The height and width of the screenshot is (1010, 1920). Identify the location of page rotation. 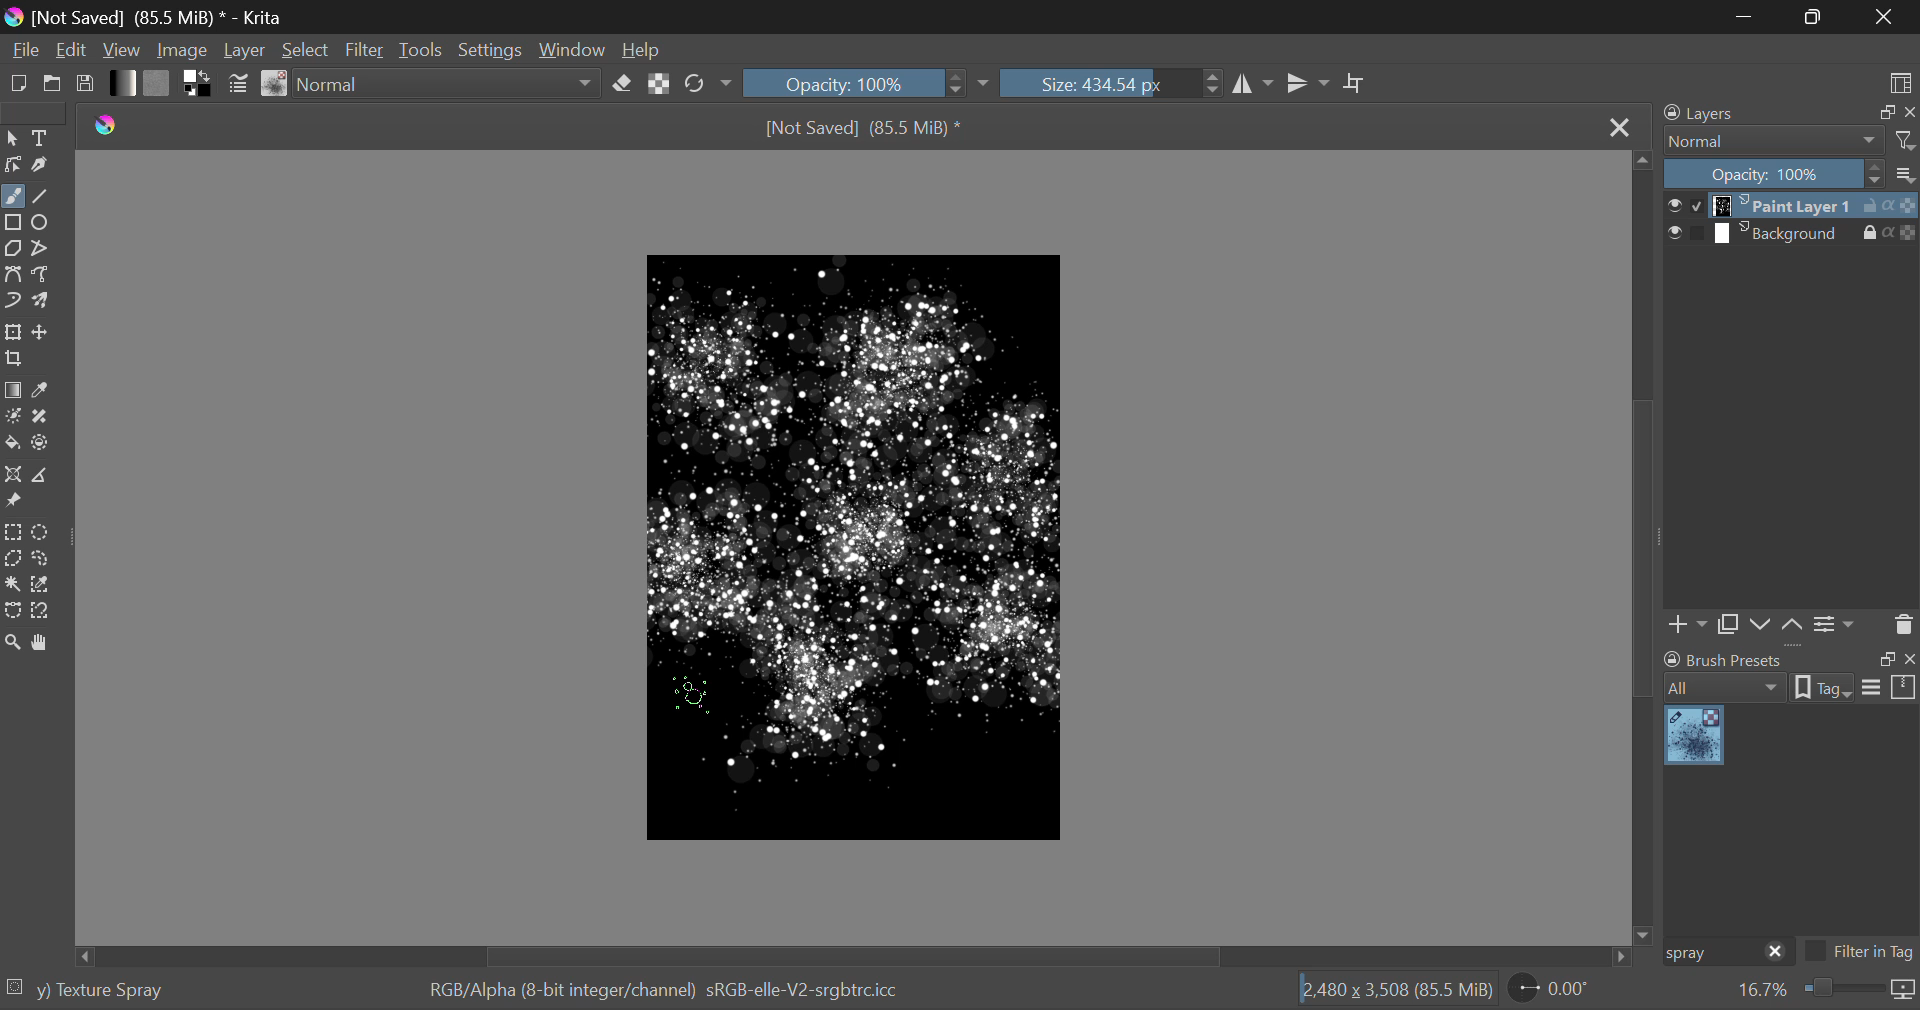
(1551, 987).